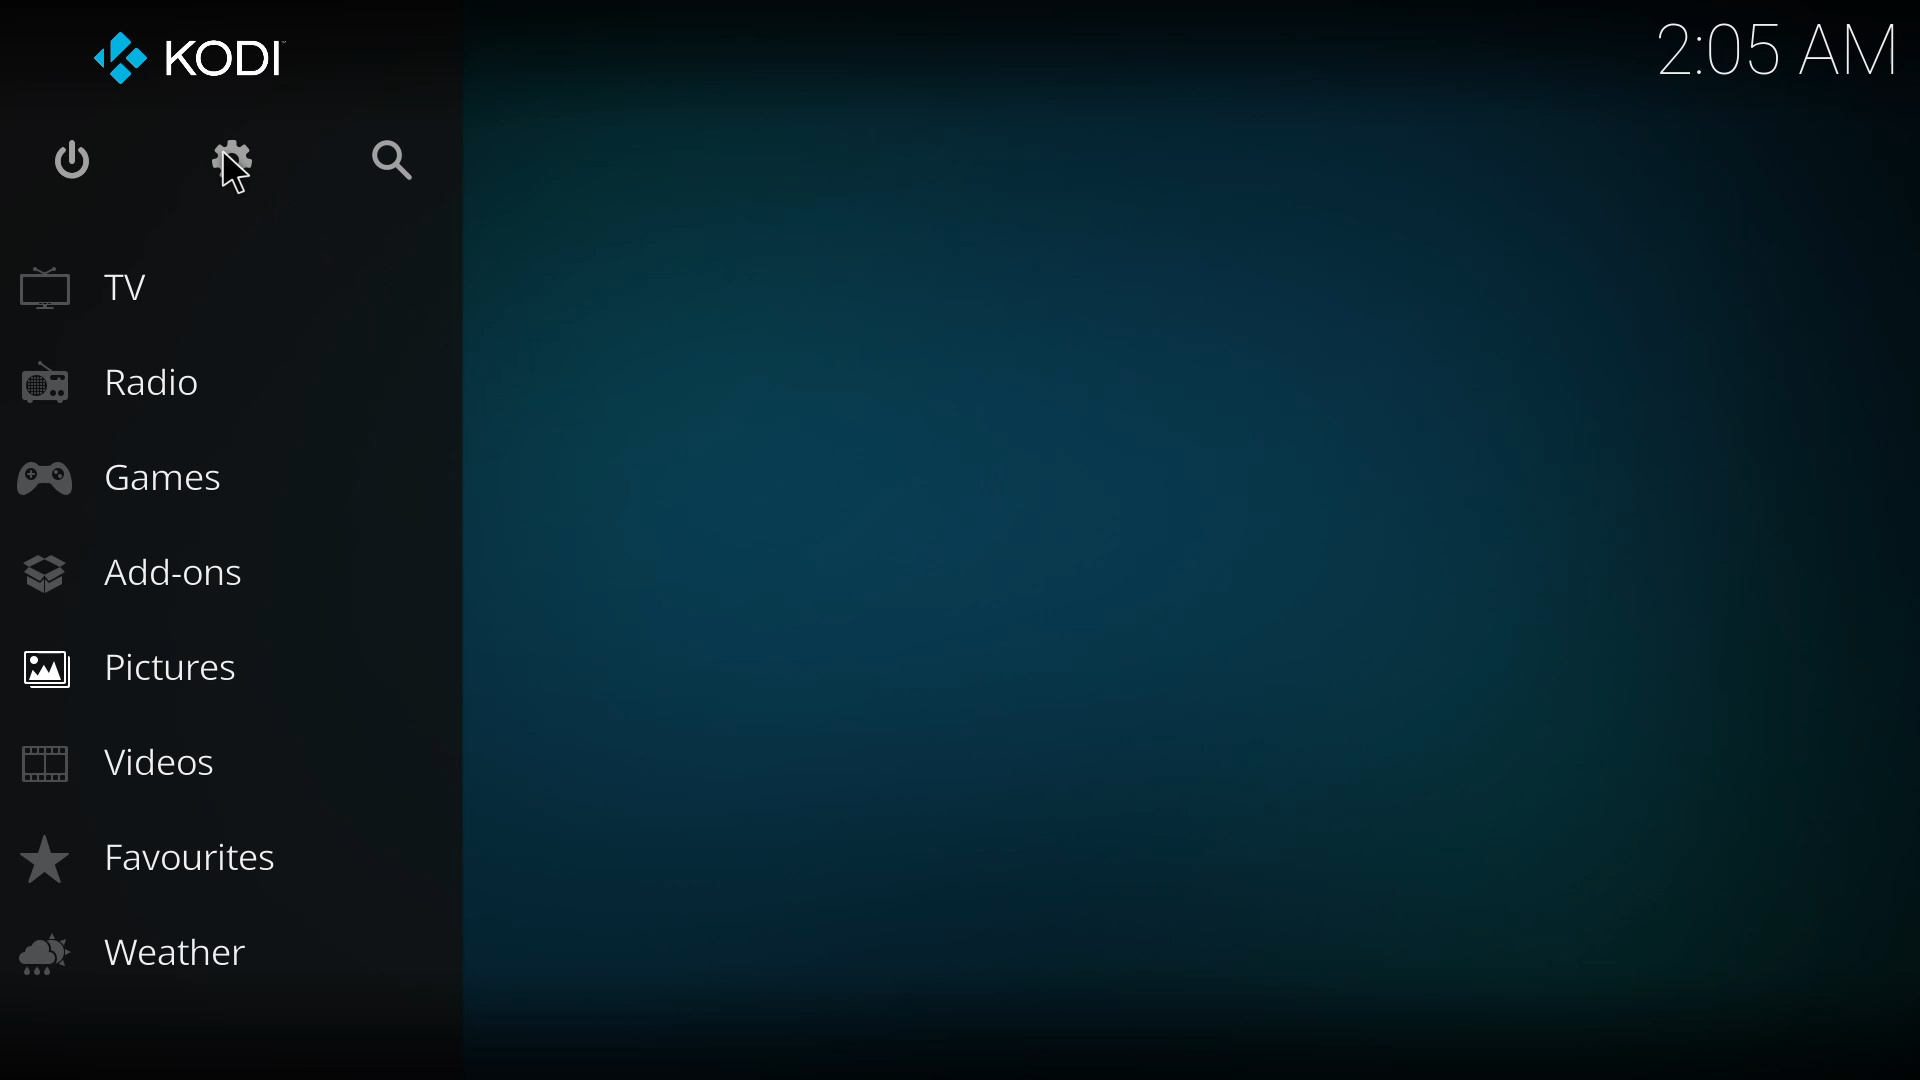 This screenshot has width=1920, height=1080. What do you see at coordinates (231, 165) in the screenshot?
I see `settings` at bounding box center [231, 165].